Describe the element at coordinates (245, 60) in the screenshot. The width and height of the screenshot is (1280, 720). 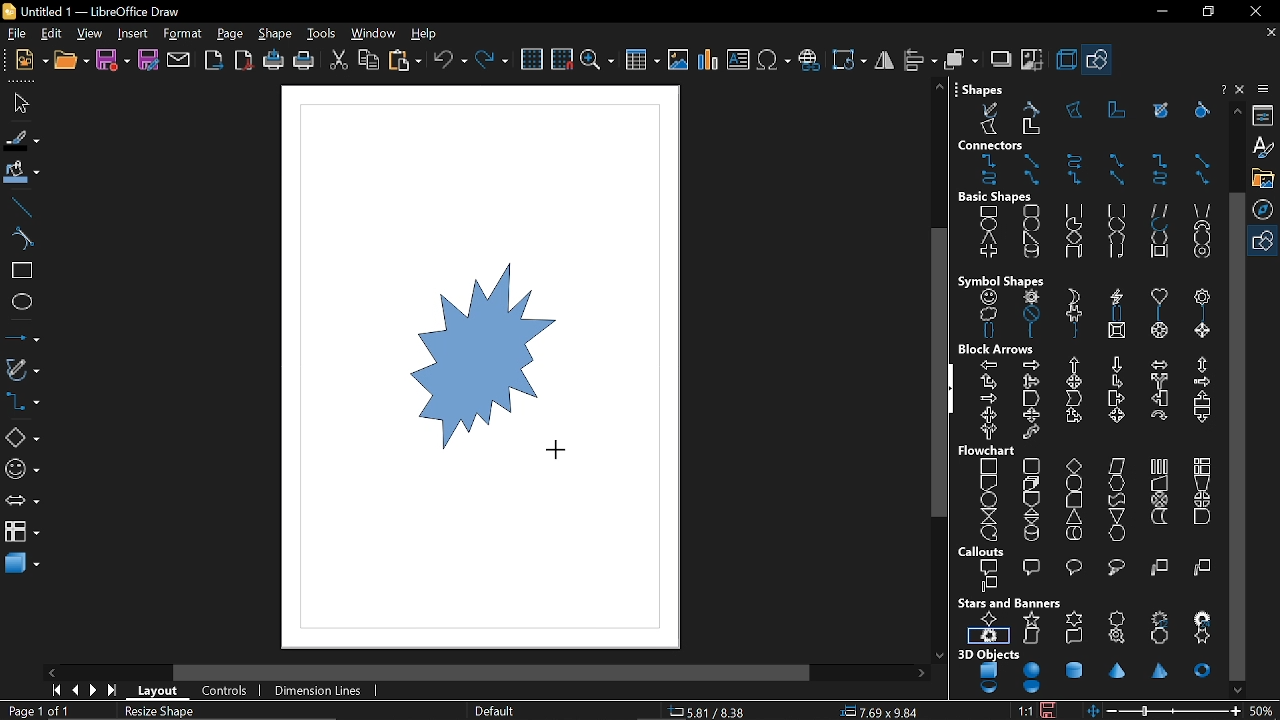
I see `export as pdf` at that location.